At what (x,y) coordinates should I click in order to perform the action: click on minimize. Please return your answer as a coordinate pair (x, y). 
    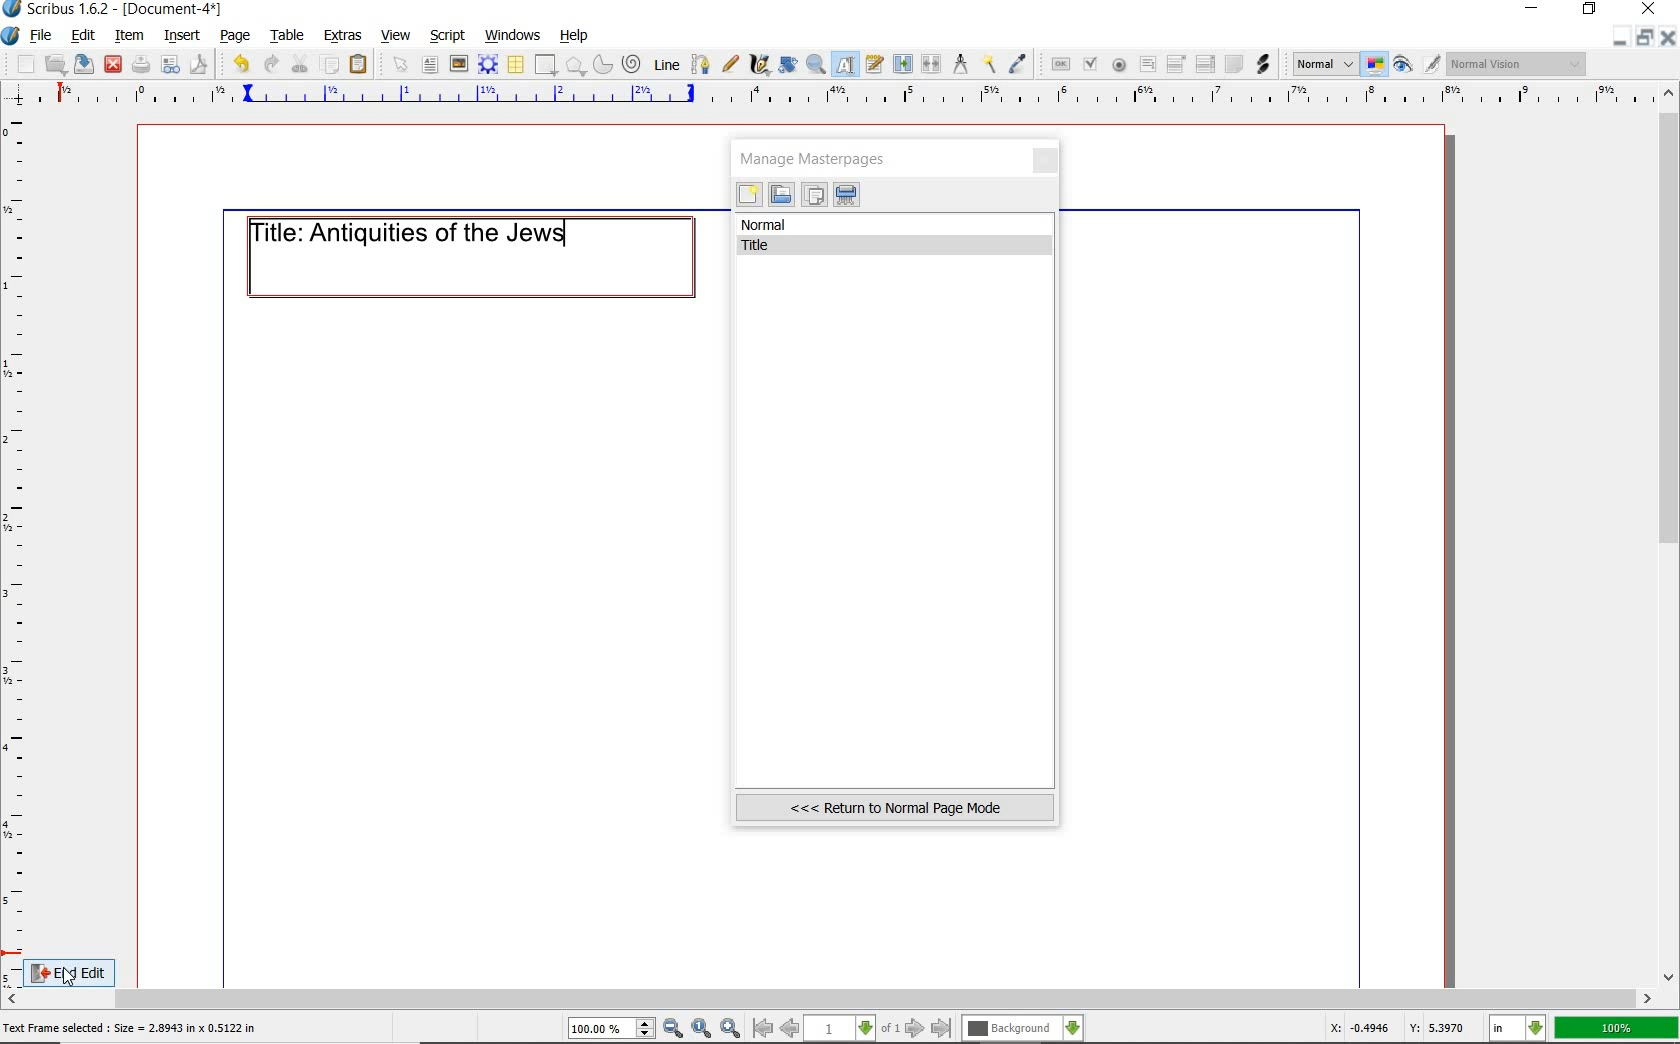
    Looking at the image, I should click on (1622, 37).